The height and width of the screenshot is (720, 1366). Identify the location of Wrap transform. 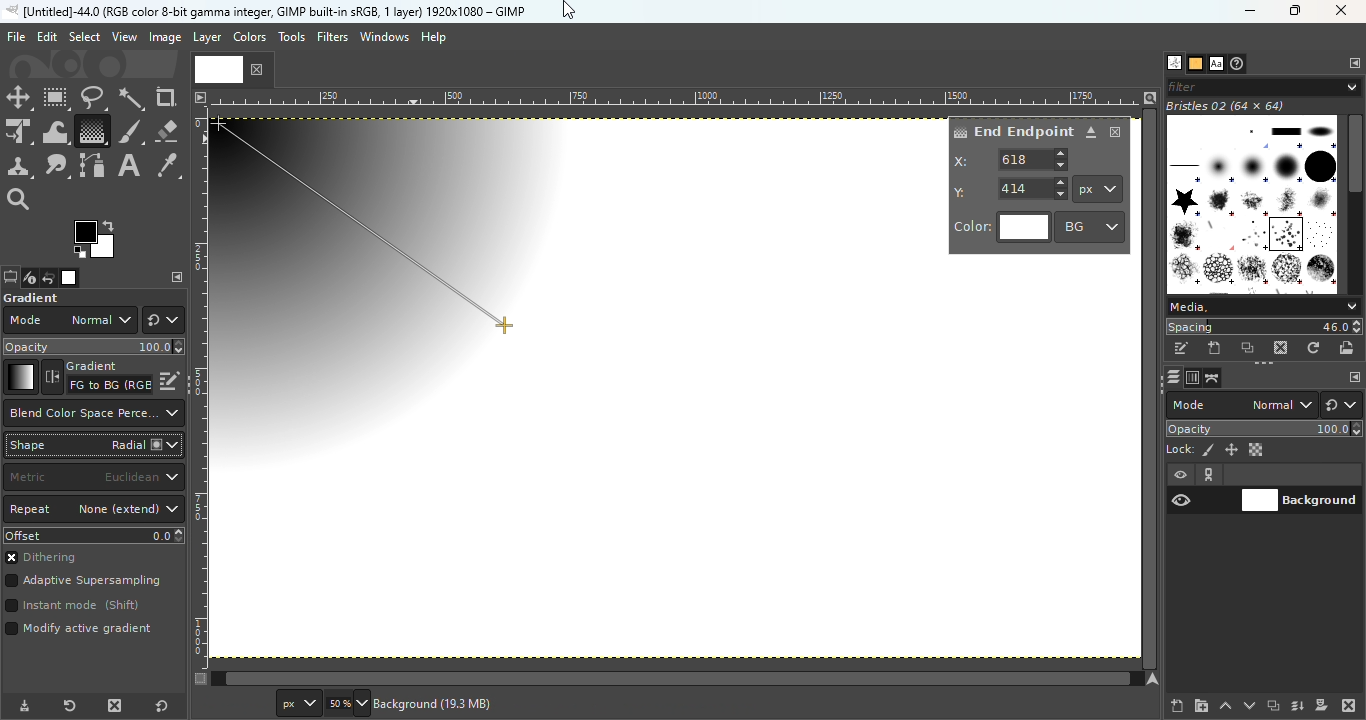
(53, 131).